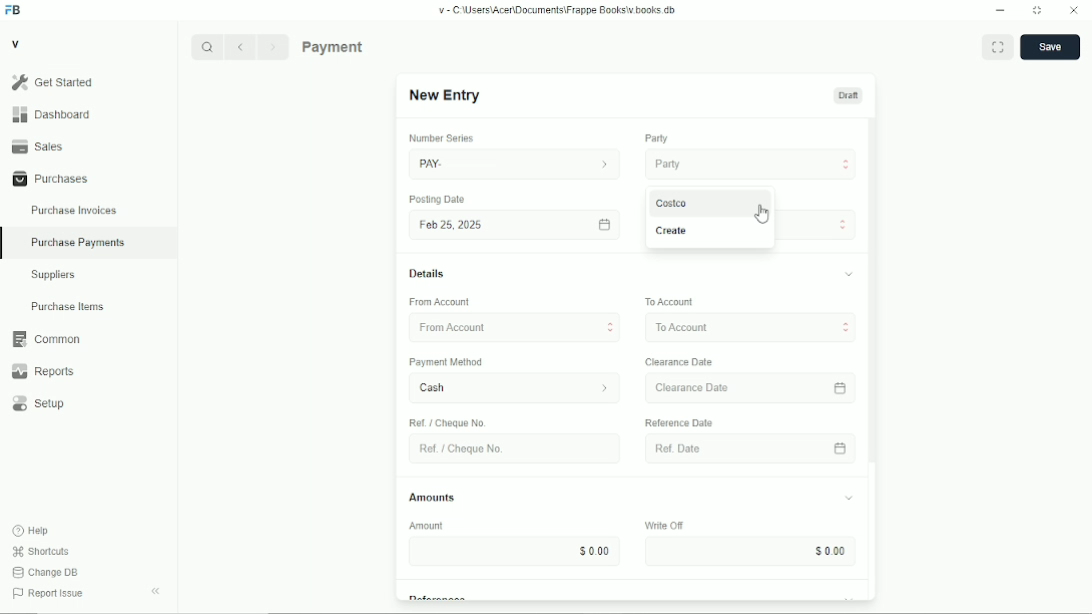 The width and height of the screenshot is (1092, 614). I want to click on Common, so click(89, 339).